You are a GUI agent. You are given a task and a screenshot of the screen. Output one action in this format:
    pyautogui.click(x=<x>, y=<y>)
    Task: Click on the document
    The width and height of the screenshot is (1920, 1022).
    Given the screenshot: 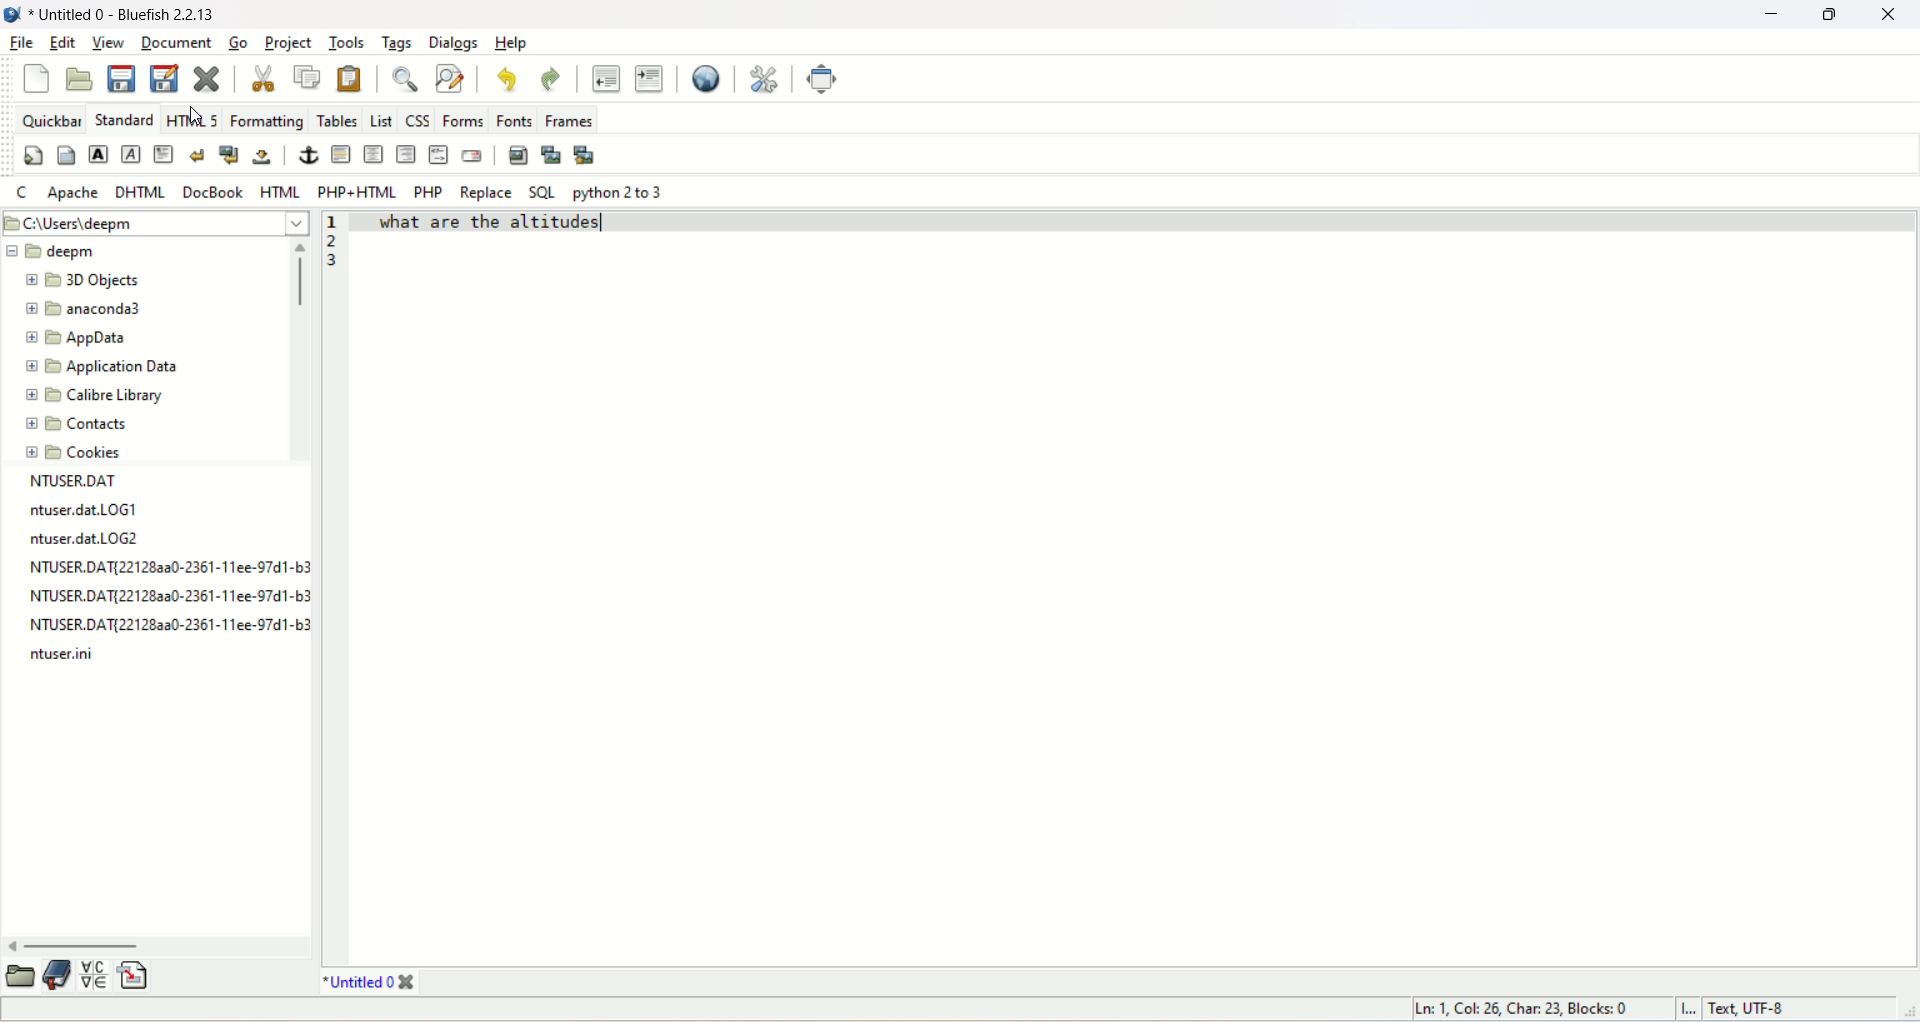 What is the action you would take?
    pyautogui.click(x=174, y=42)
    